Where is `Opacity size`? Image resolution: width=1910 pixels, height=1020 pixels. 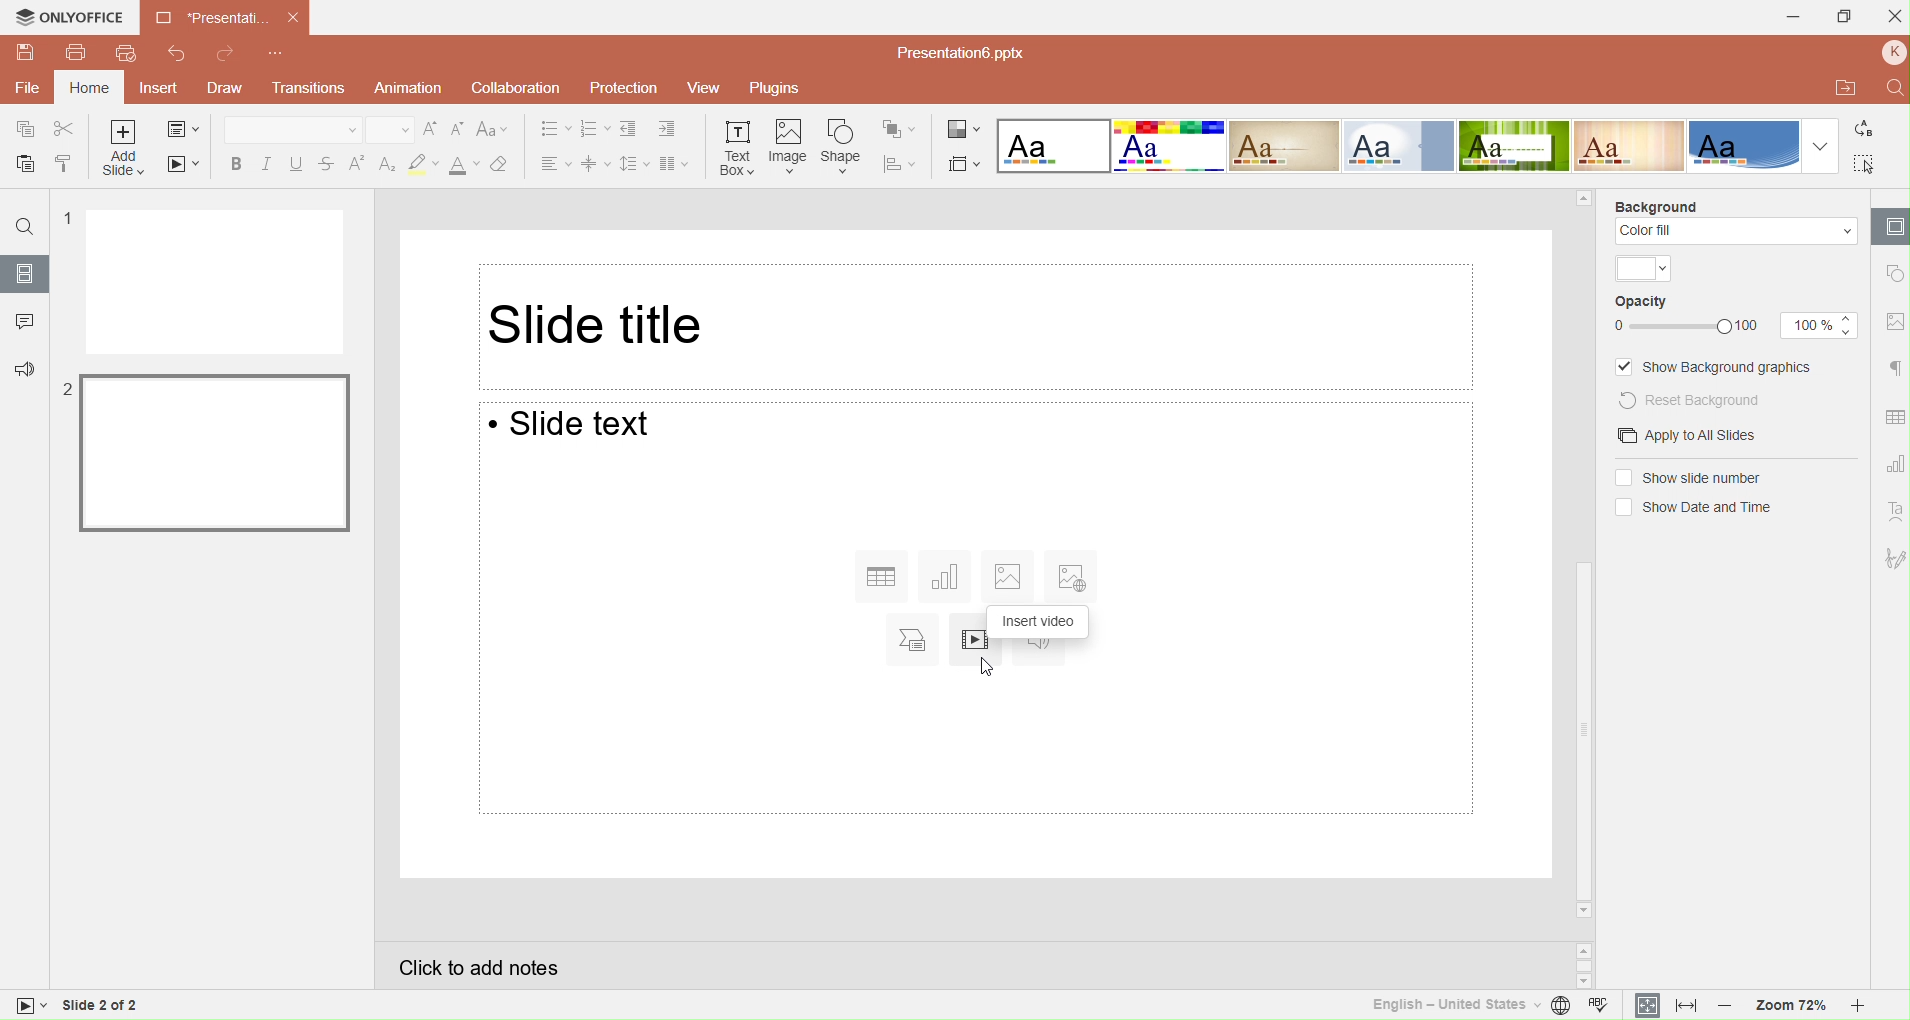
Opacity size is located at coordinates (1820, 325).